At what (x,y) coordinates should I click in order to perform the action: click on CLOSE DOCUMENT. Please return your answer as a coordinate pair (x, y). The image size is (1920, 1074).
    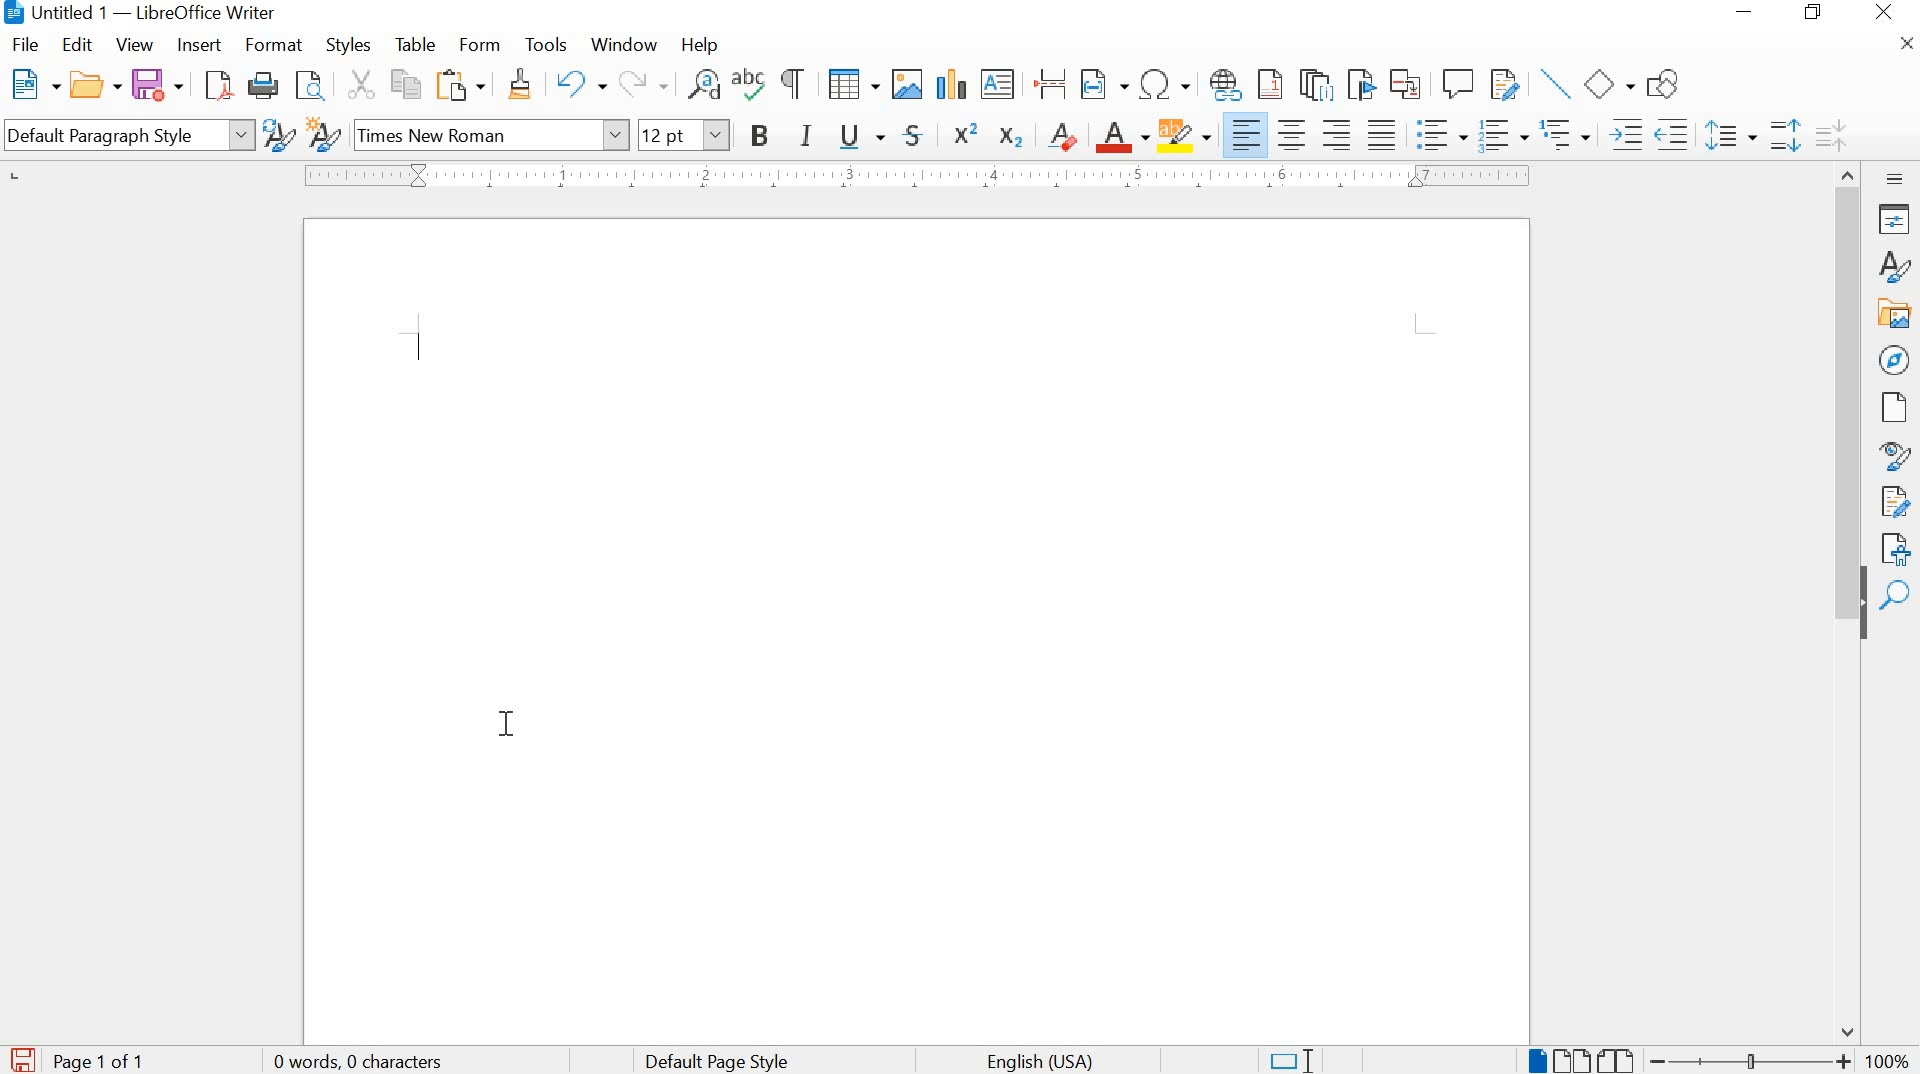
    Looking at the image, I should click on (1904, 44).